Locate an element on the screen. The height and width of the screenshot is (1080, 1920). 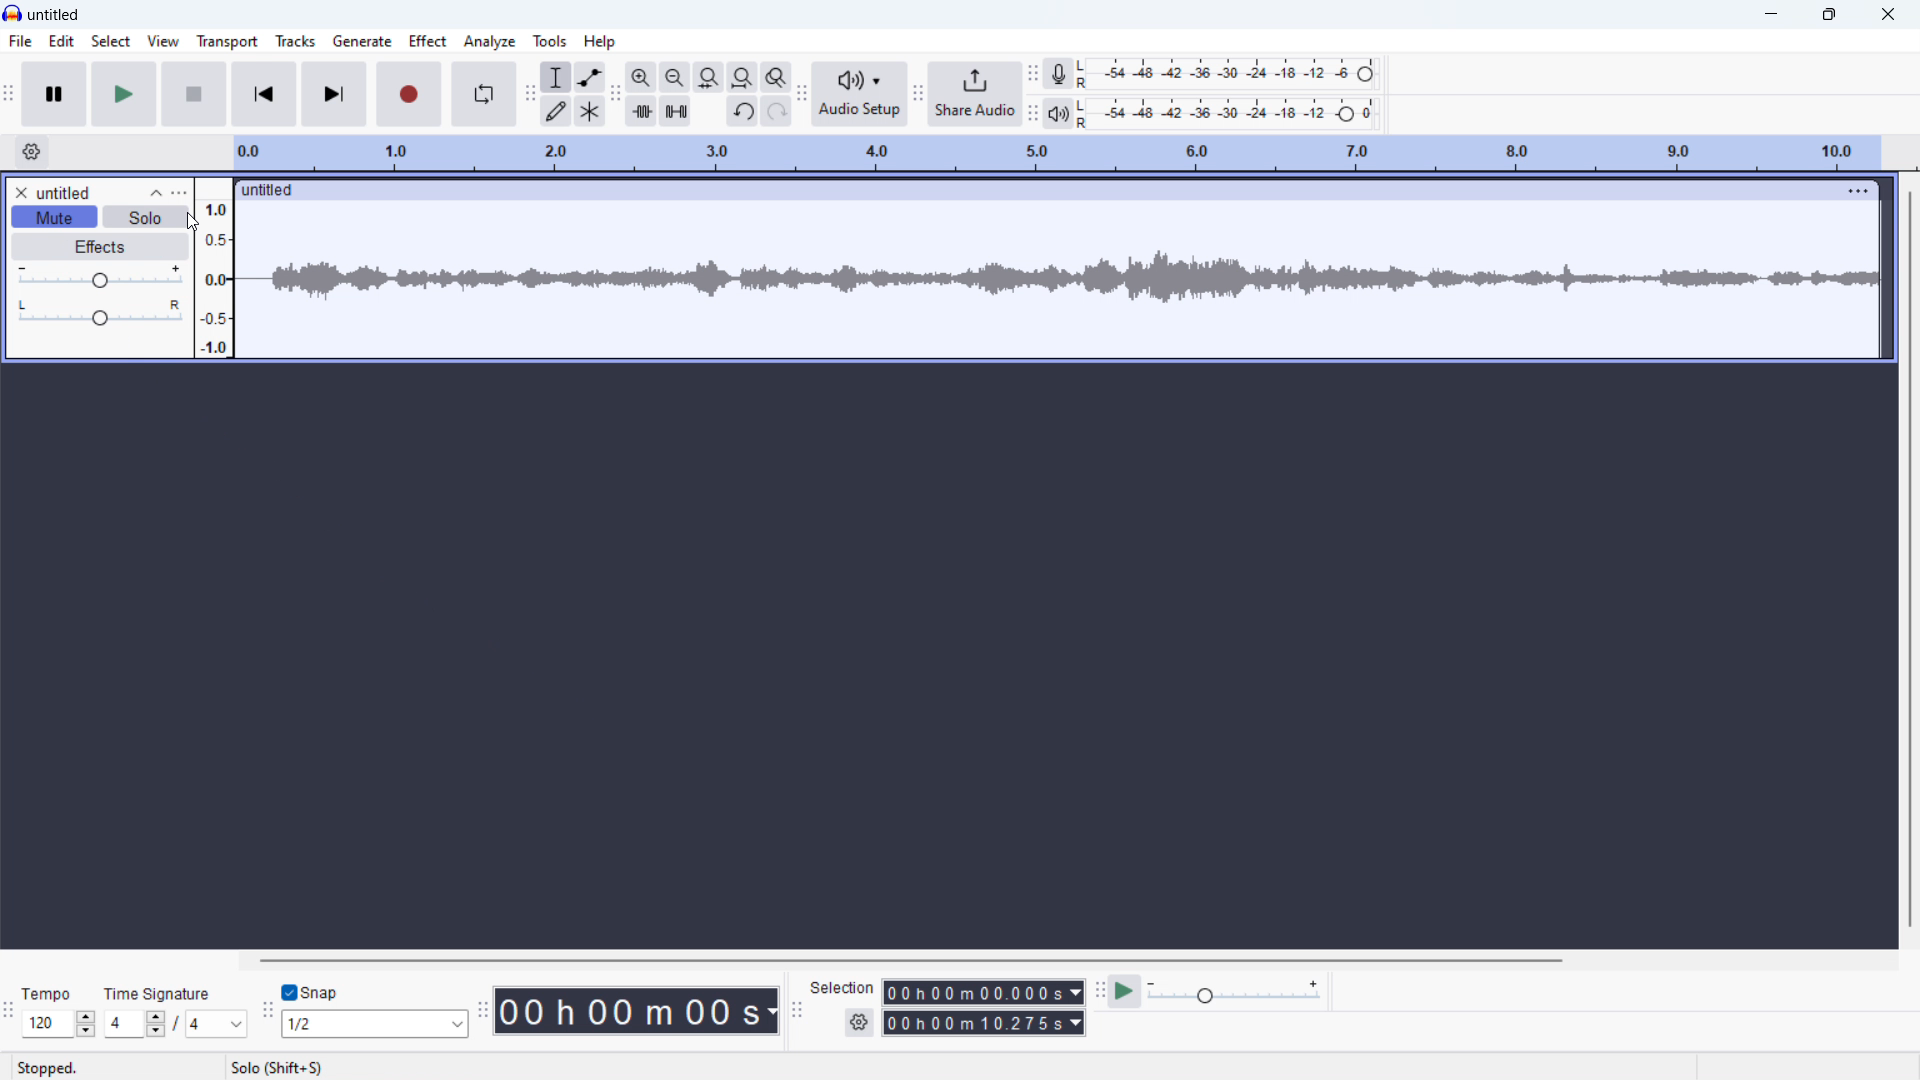
timeline settings is located at coordinates (32, 152).